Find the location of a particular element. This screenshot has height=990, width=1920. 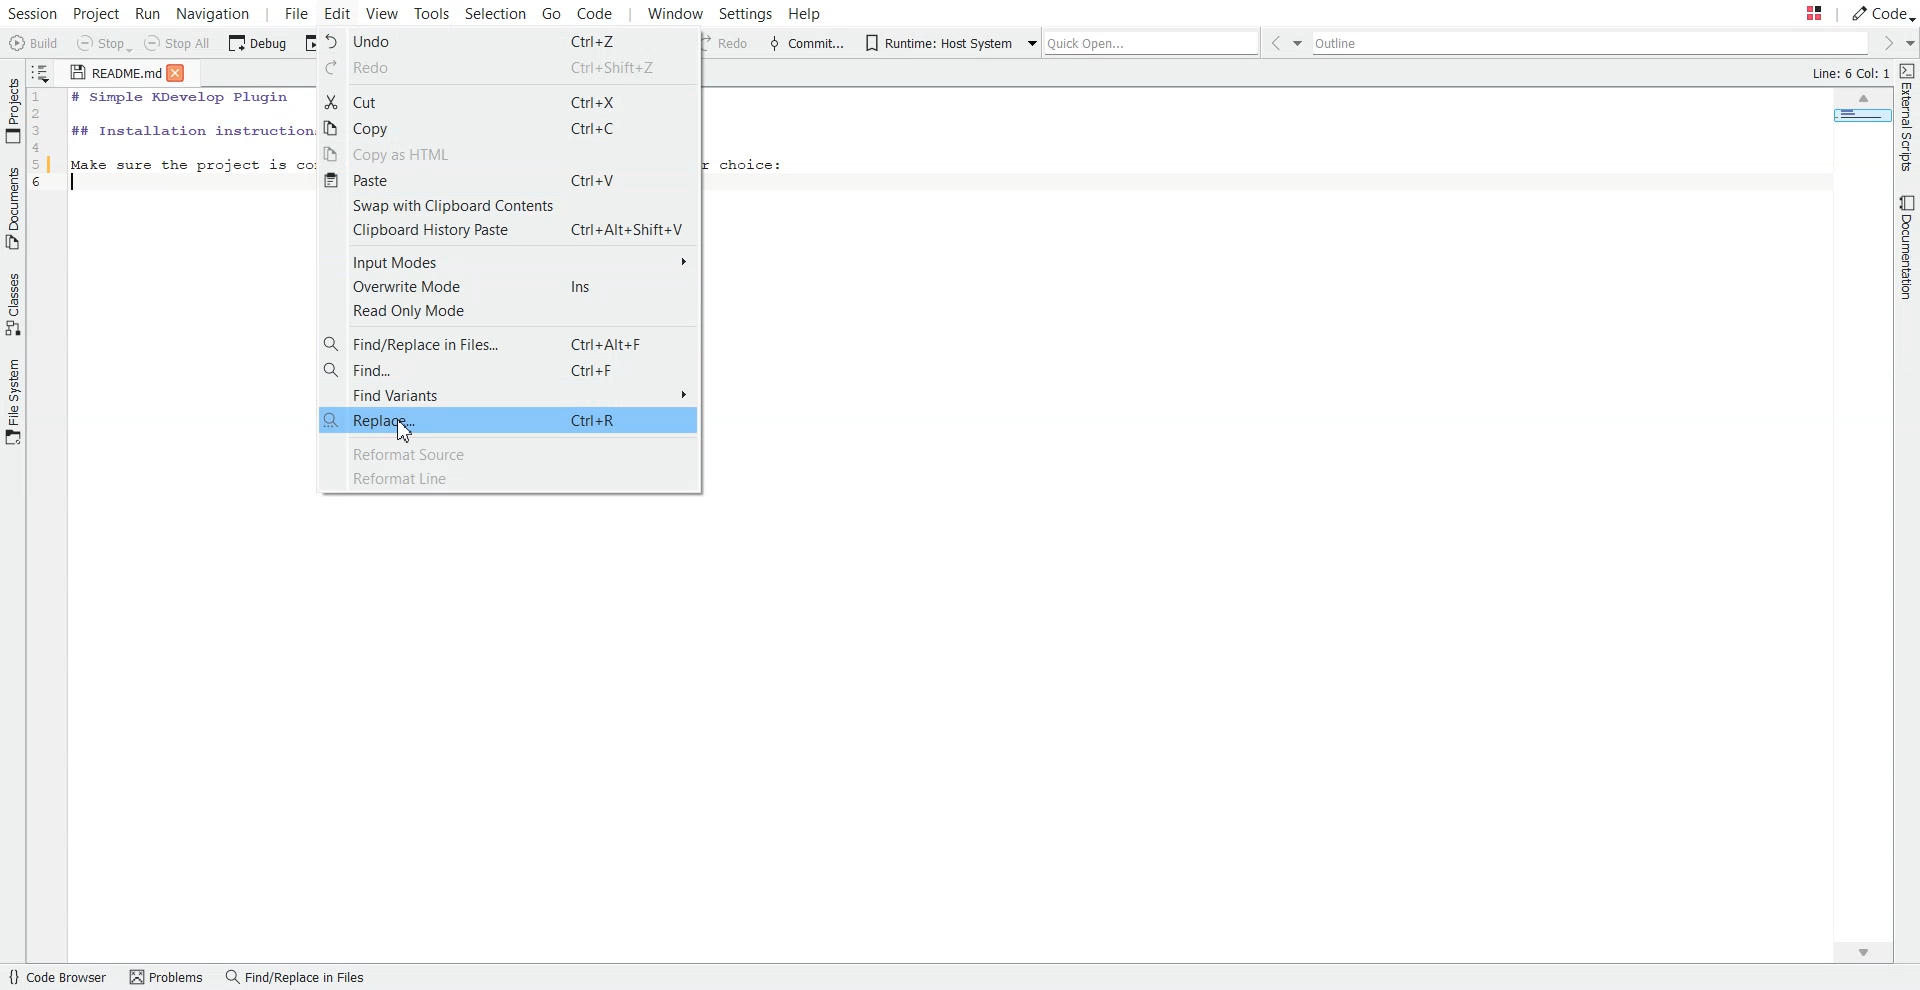

Documents is located at coordinates (12, 208).